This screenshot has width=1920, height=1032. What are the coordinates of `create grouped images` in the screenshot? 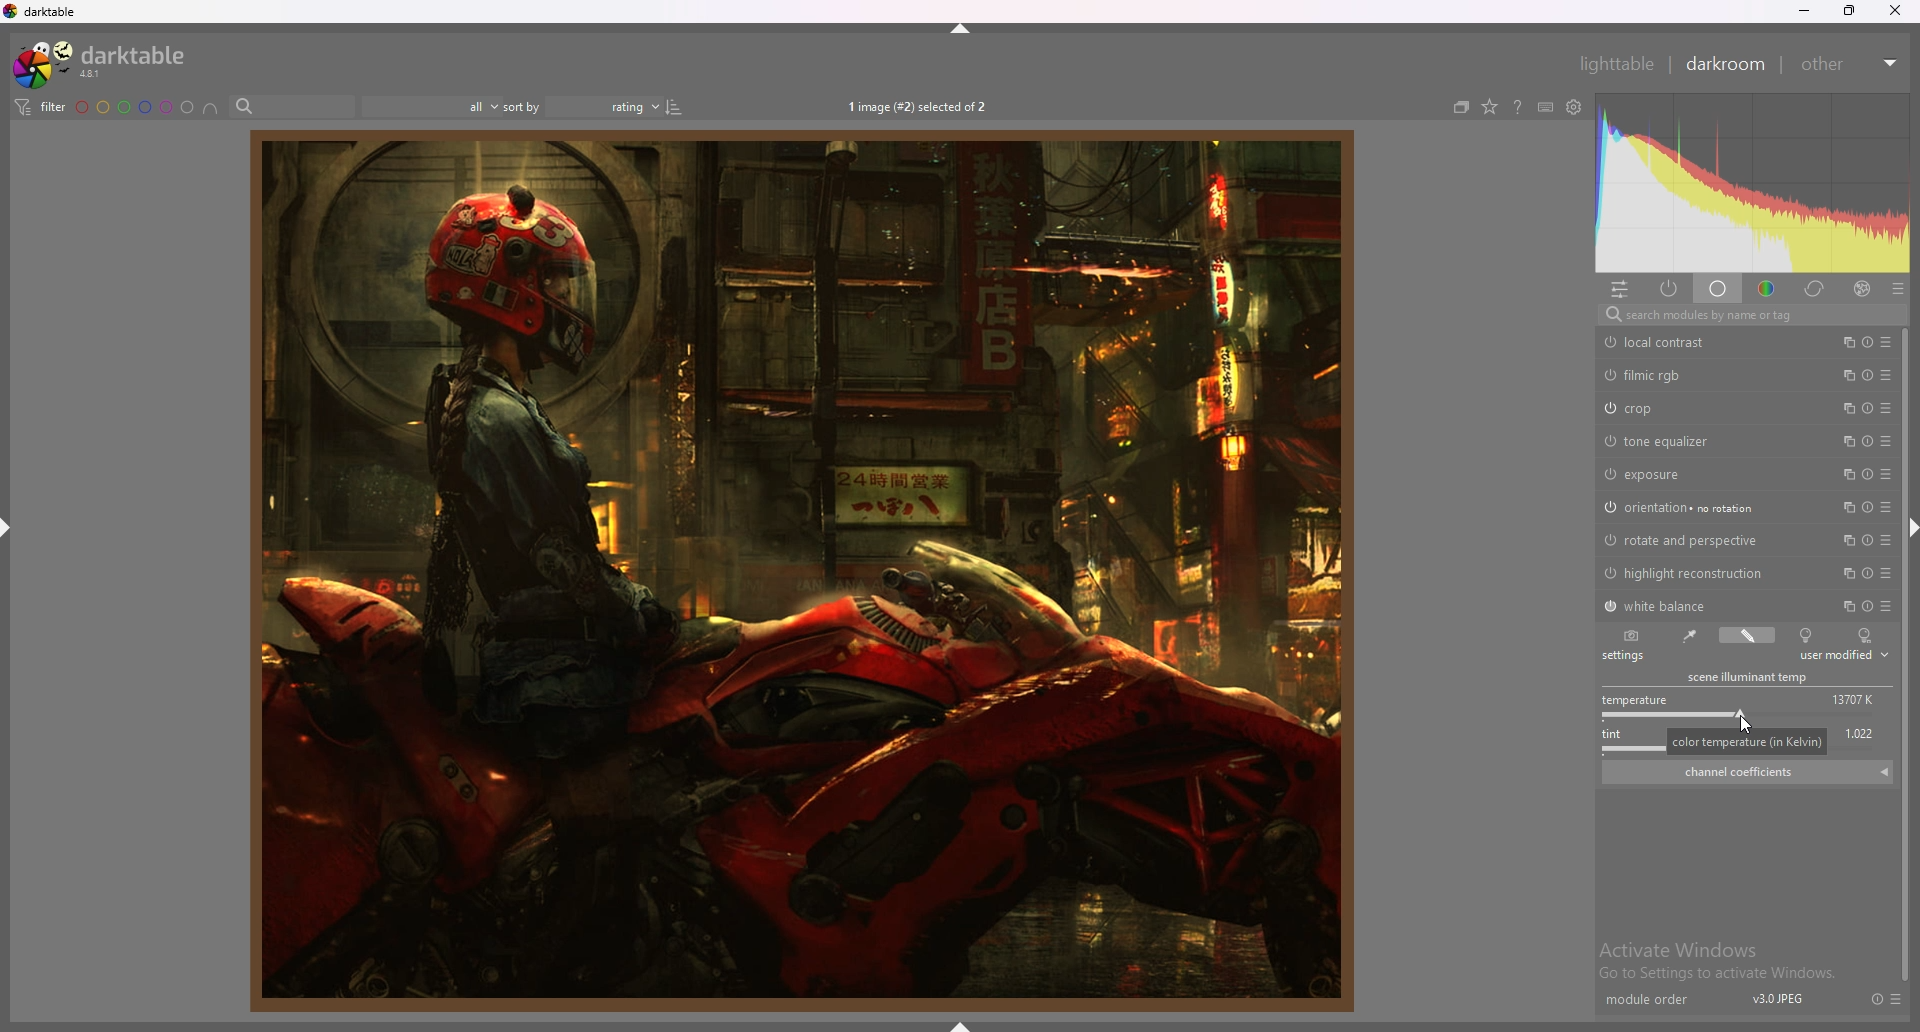 It's located at (1461, 108).